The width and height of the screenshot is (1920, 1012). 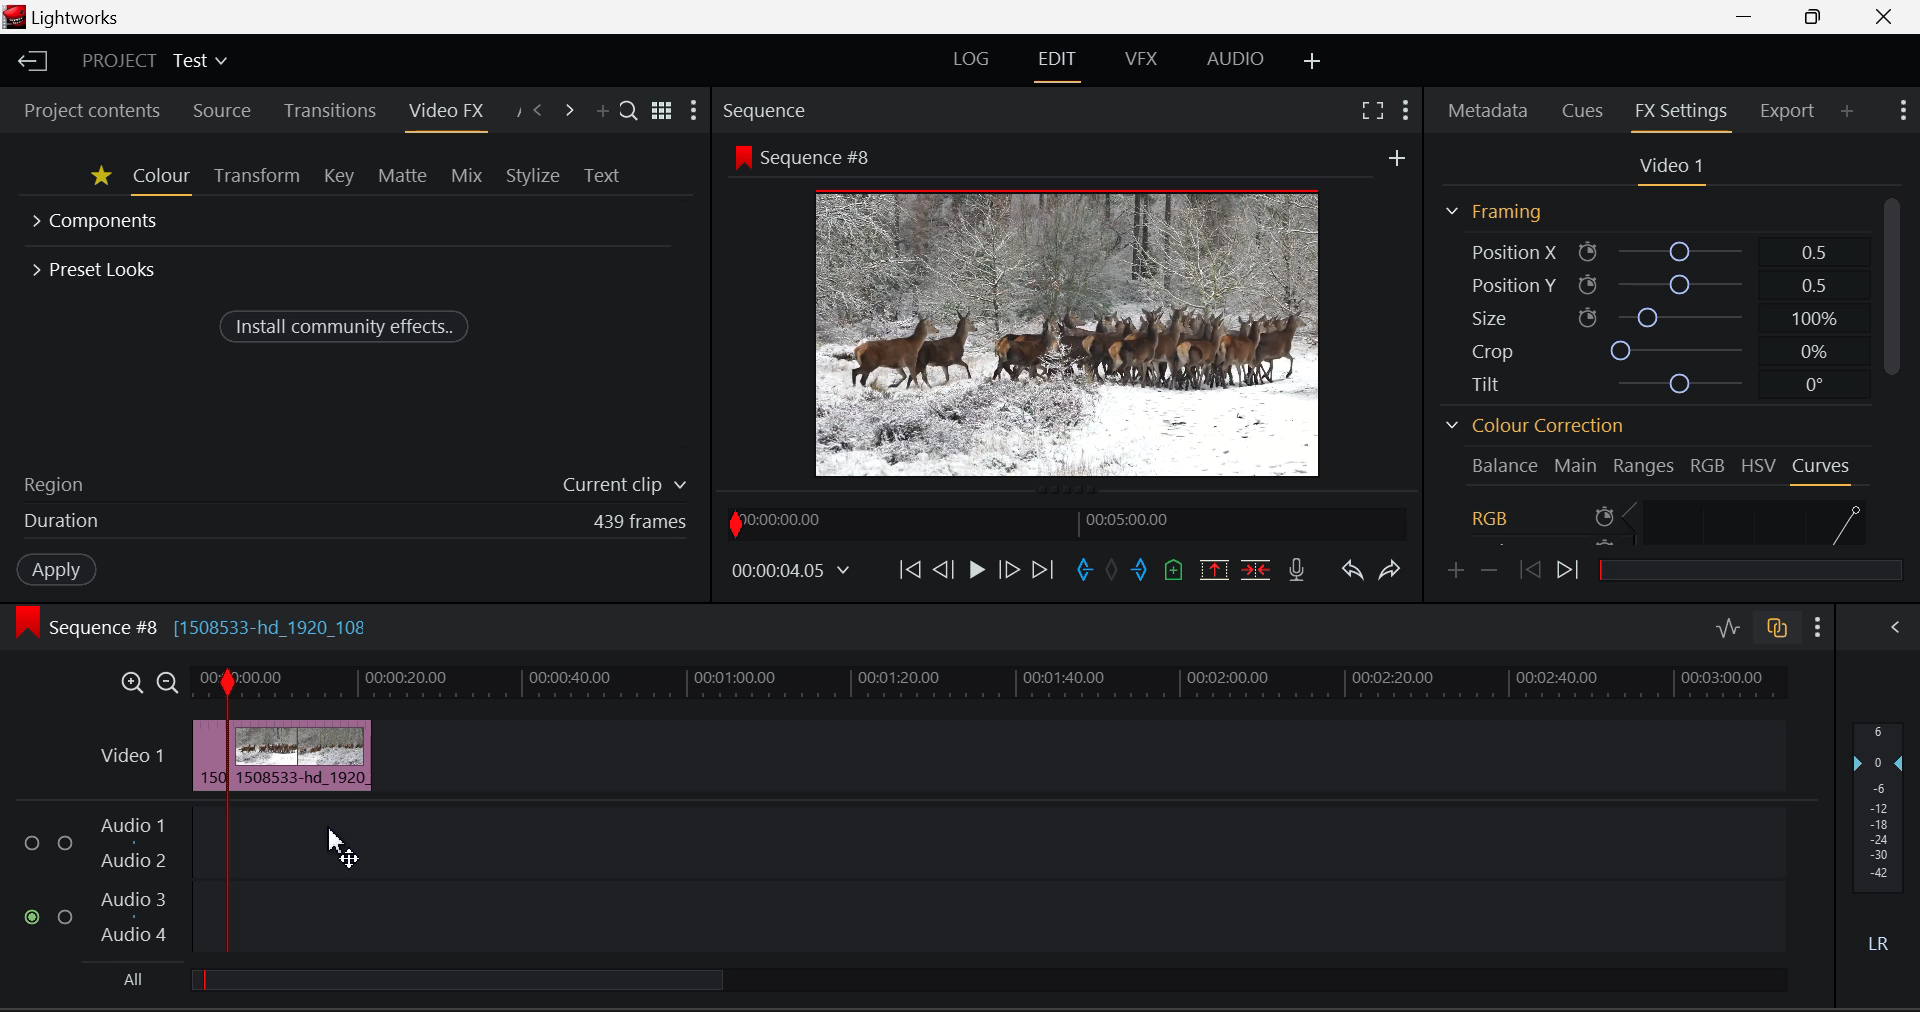 I want to click on Crop, so click(x=1646, y=349).